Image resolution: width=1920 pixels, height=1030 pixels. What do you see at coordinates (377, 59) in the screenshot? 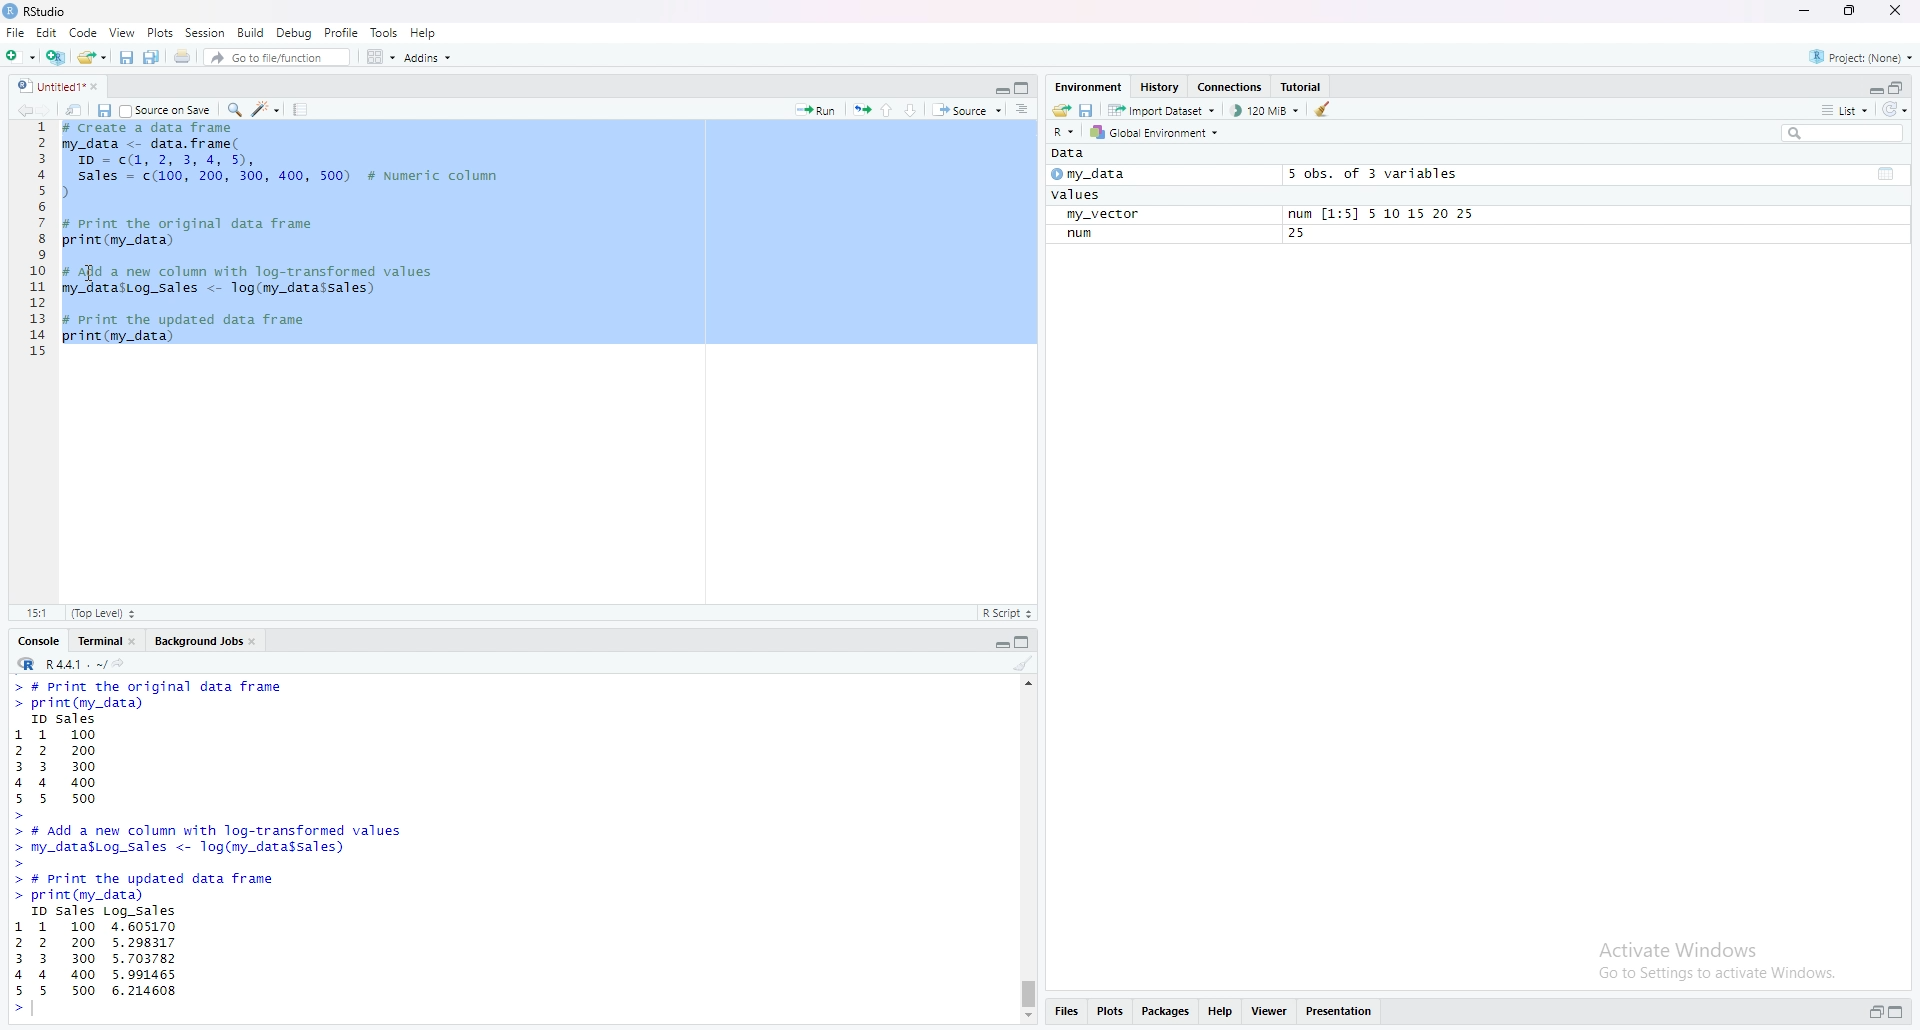
I see `workspace panes` at bounding box center [377, 59].